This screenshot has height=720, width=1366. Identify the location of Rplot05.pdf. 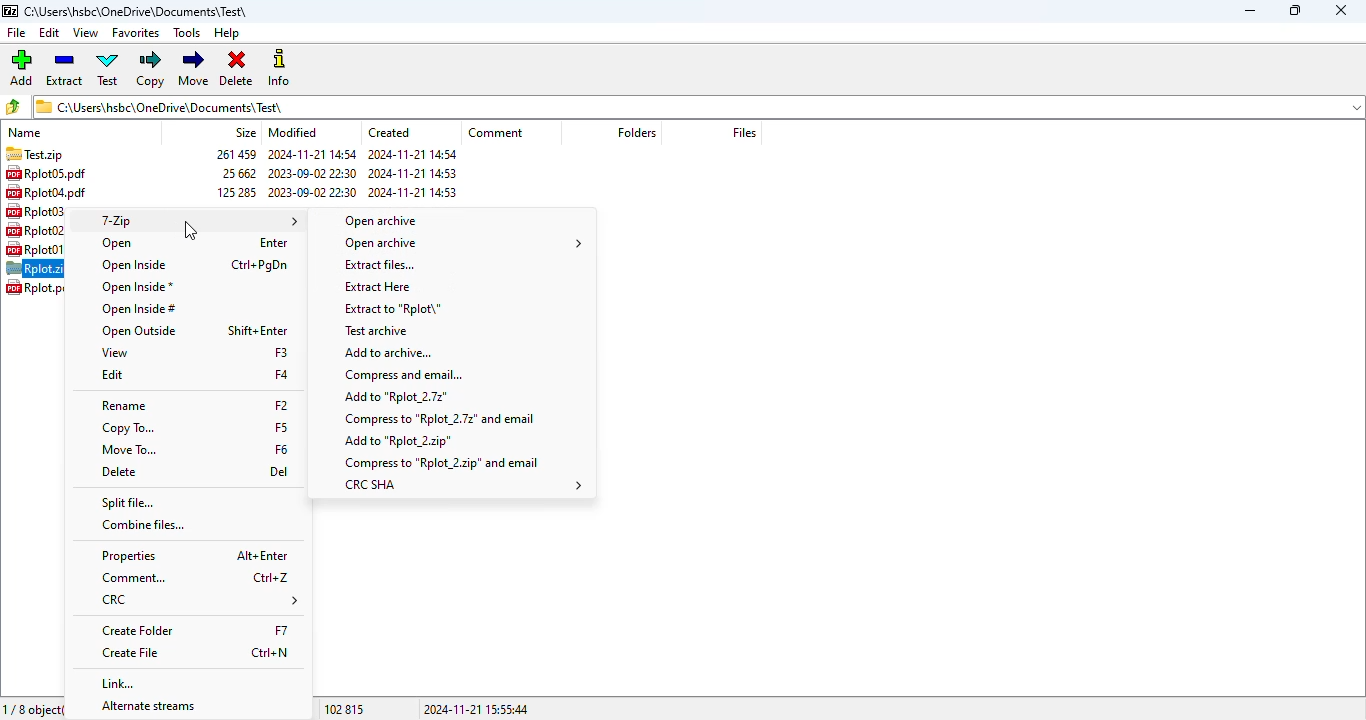
(56, 173).